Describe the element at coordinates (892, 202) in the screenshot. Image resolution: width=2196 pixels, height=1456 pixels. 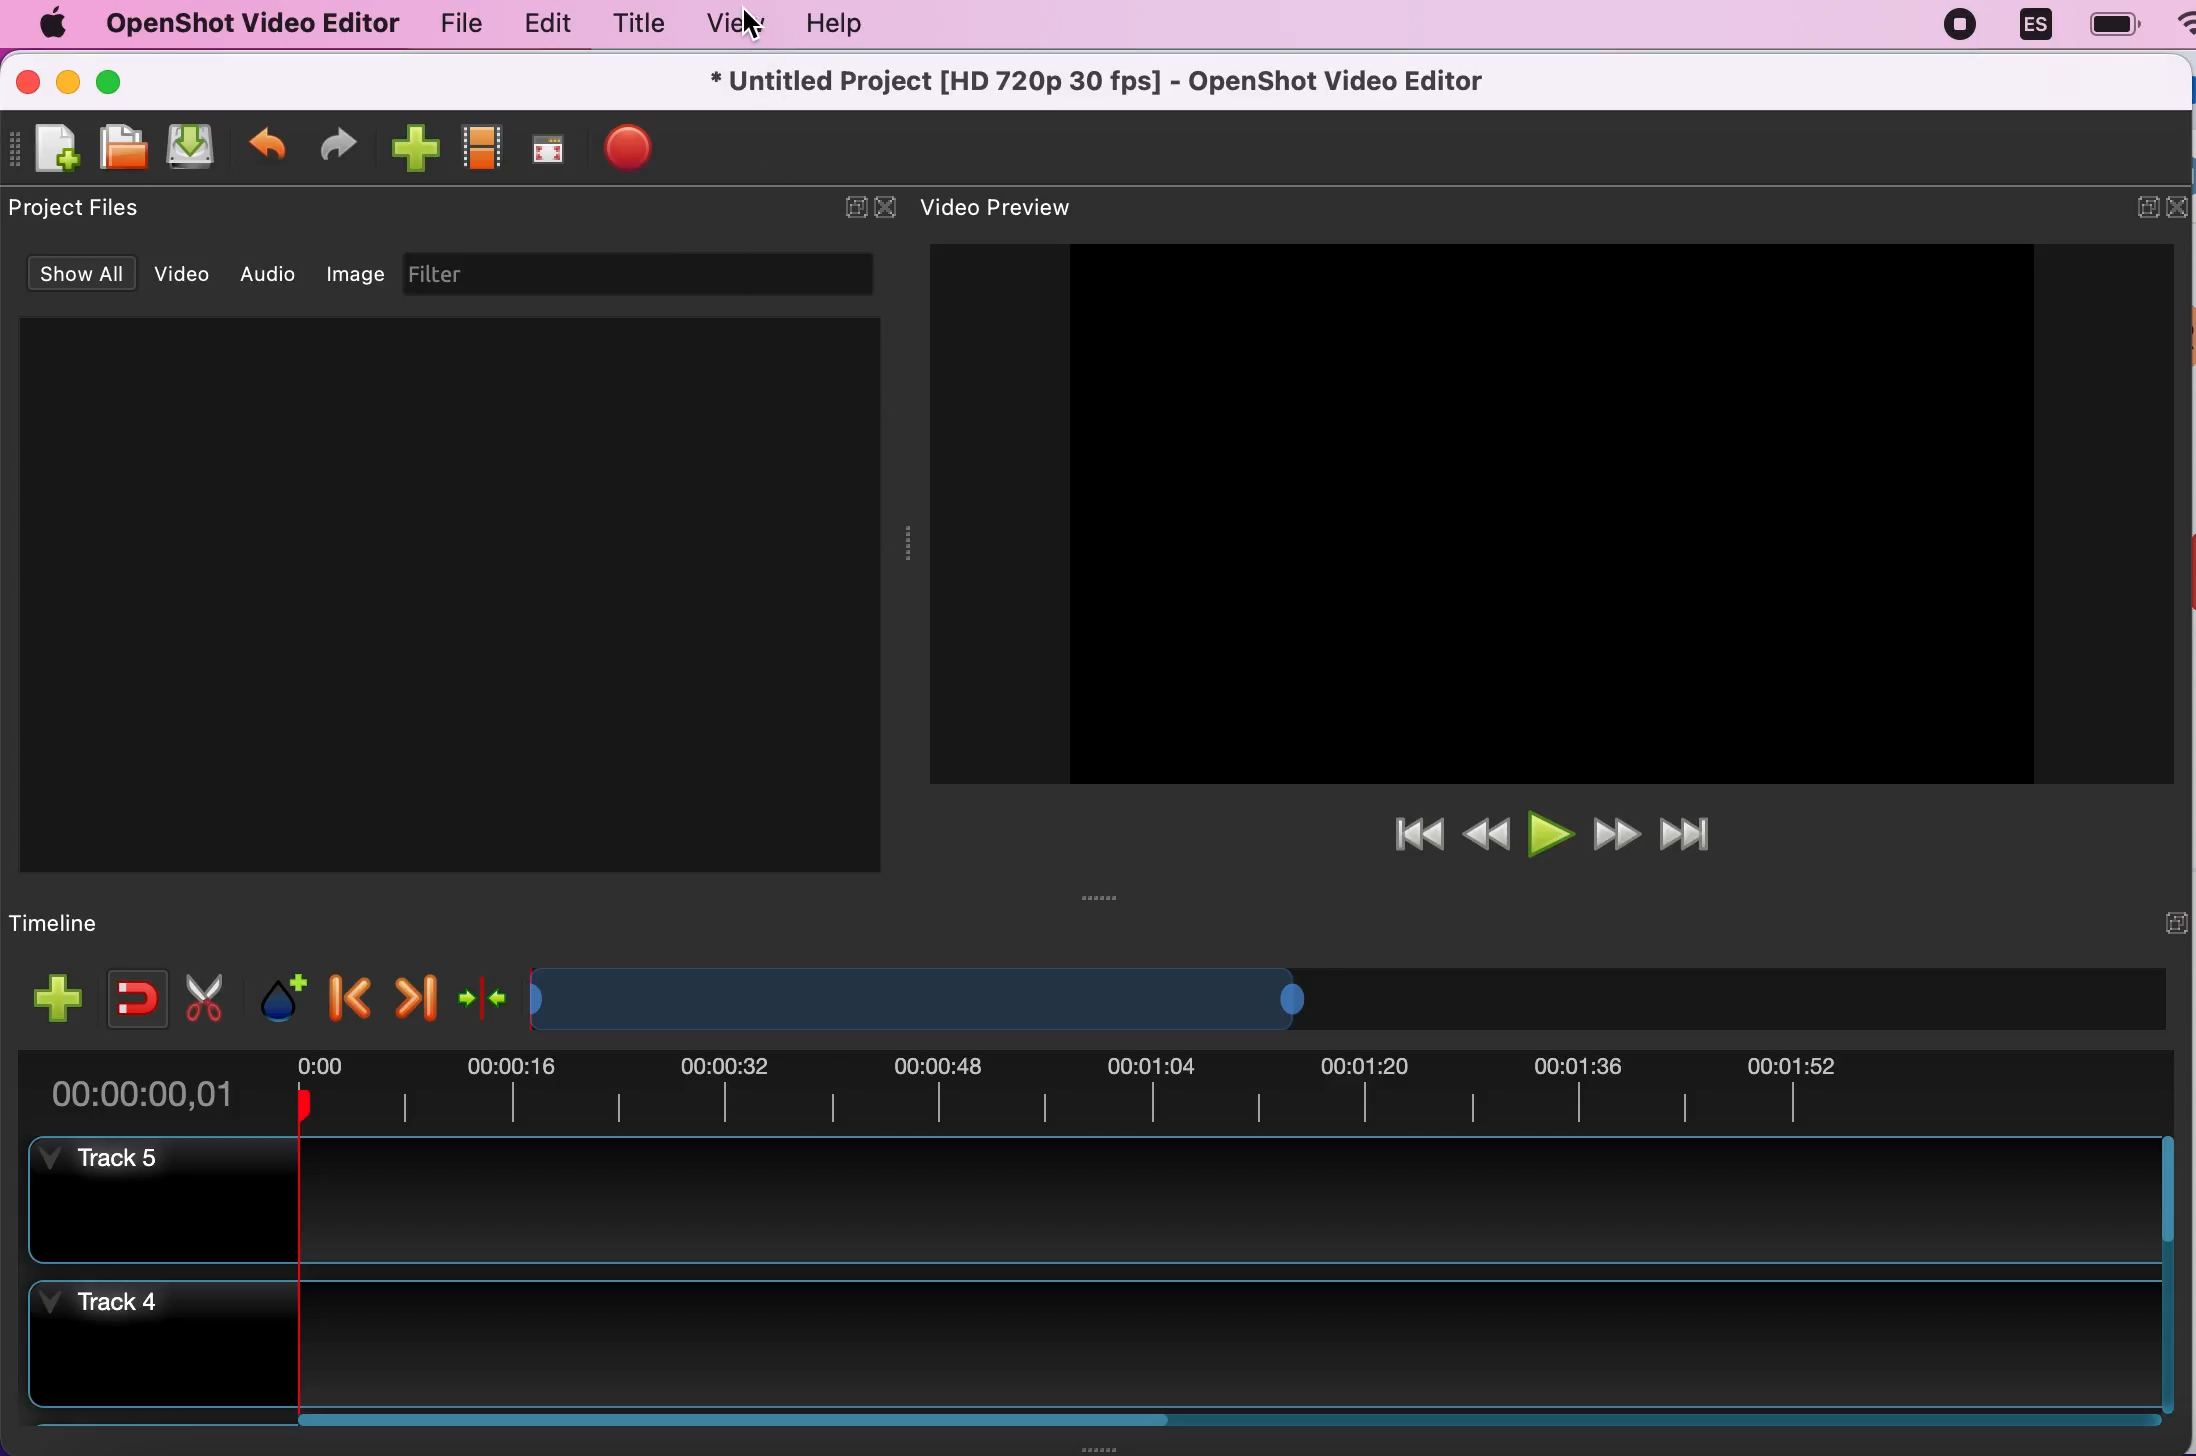
I see `close` at that location.